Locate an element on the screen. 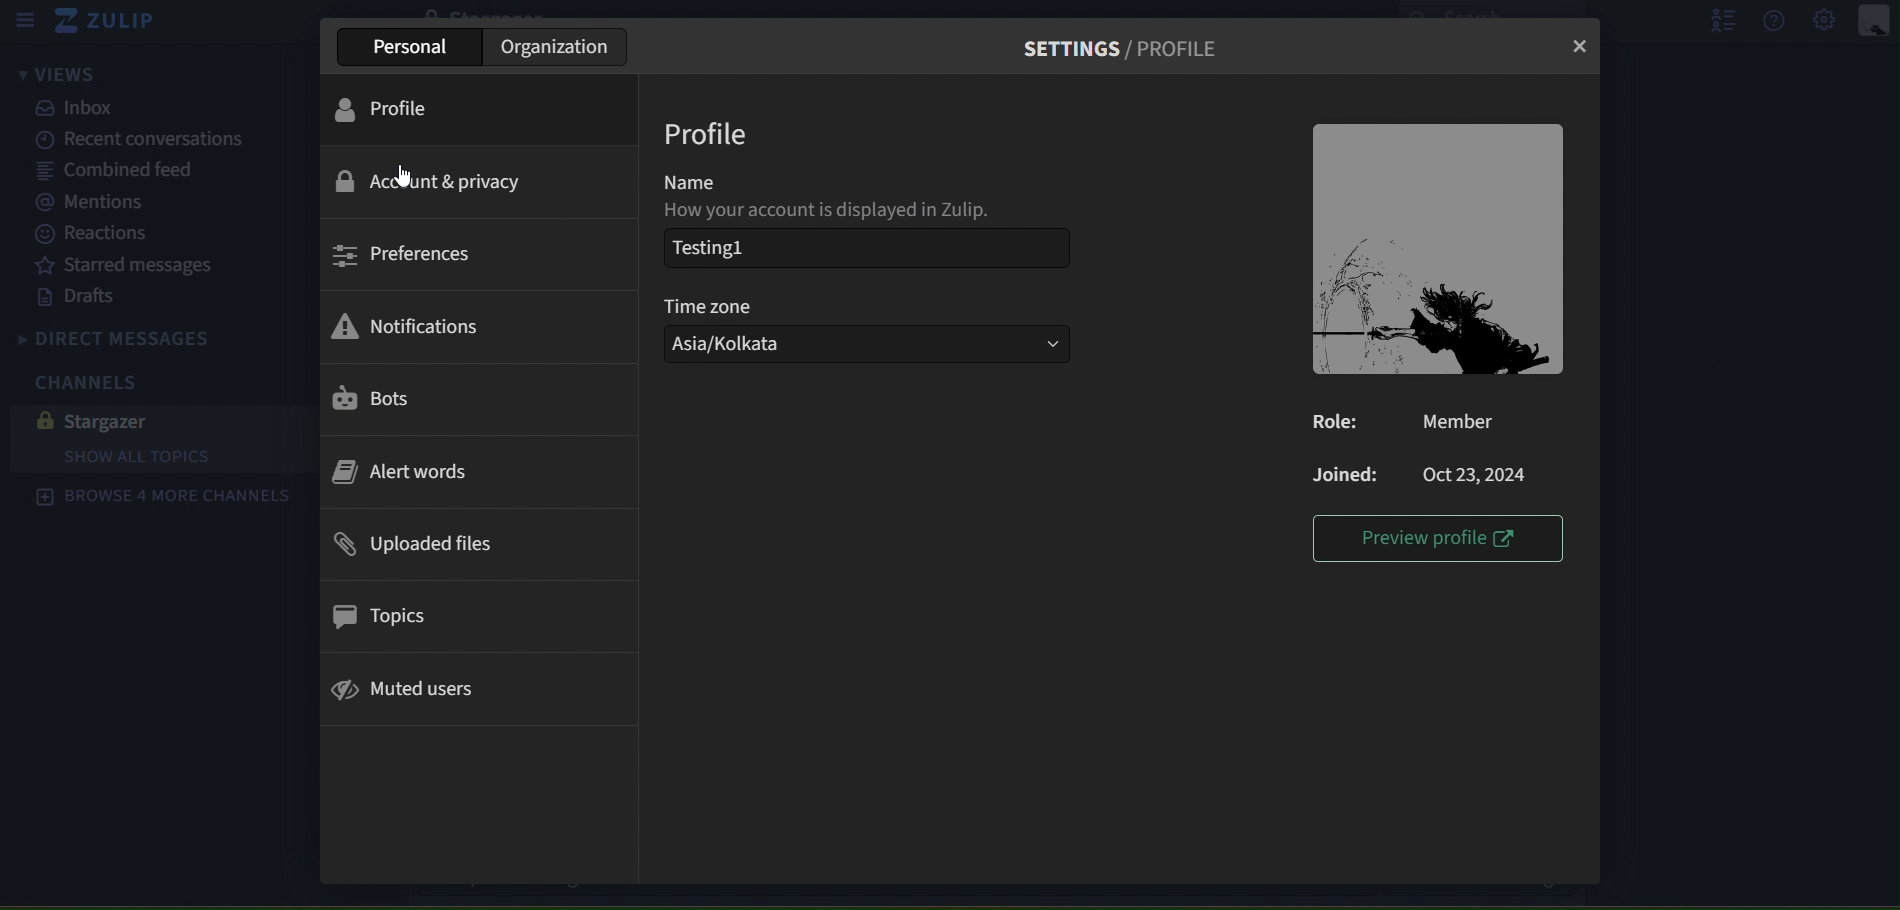 The height and width of the screenshot is (910, 1900). drafts is located at coordinates (83, 297).